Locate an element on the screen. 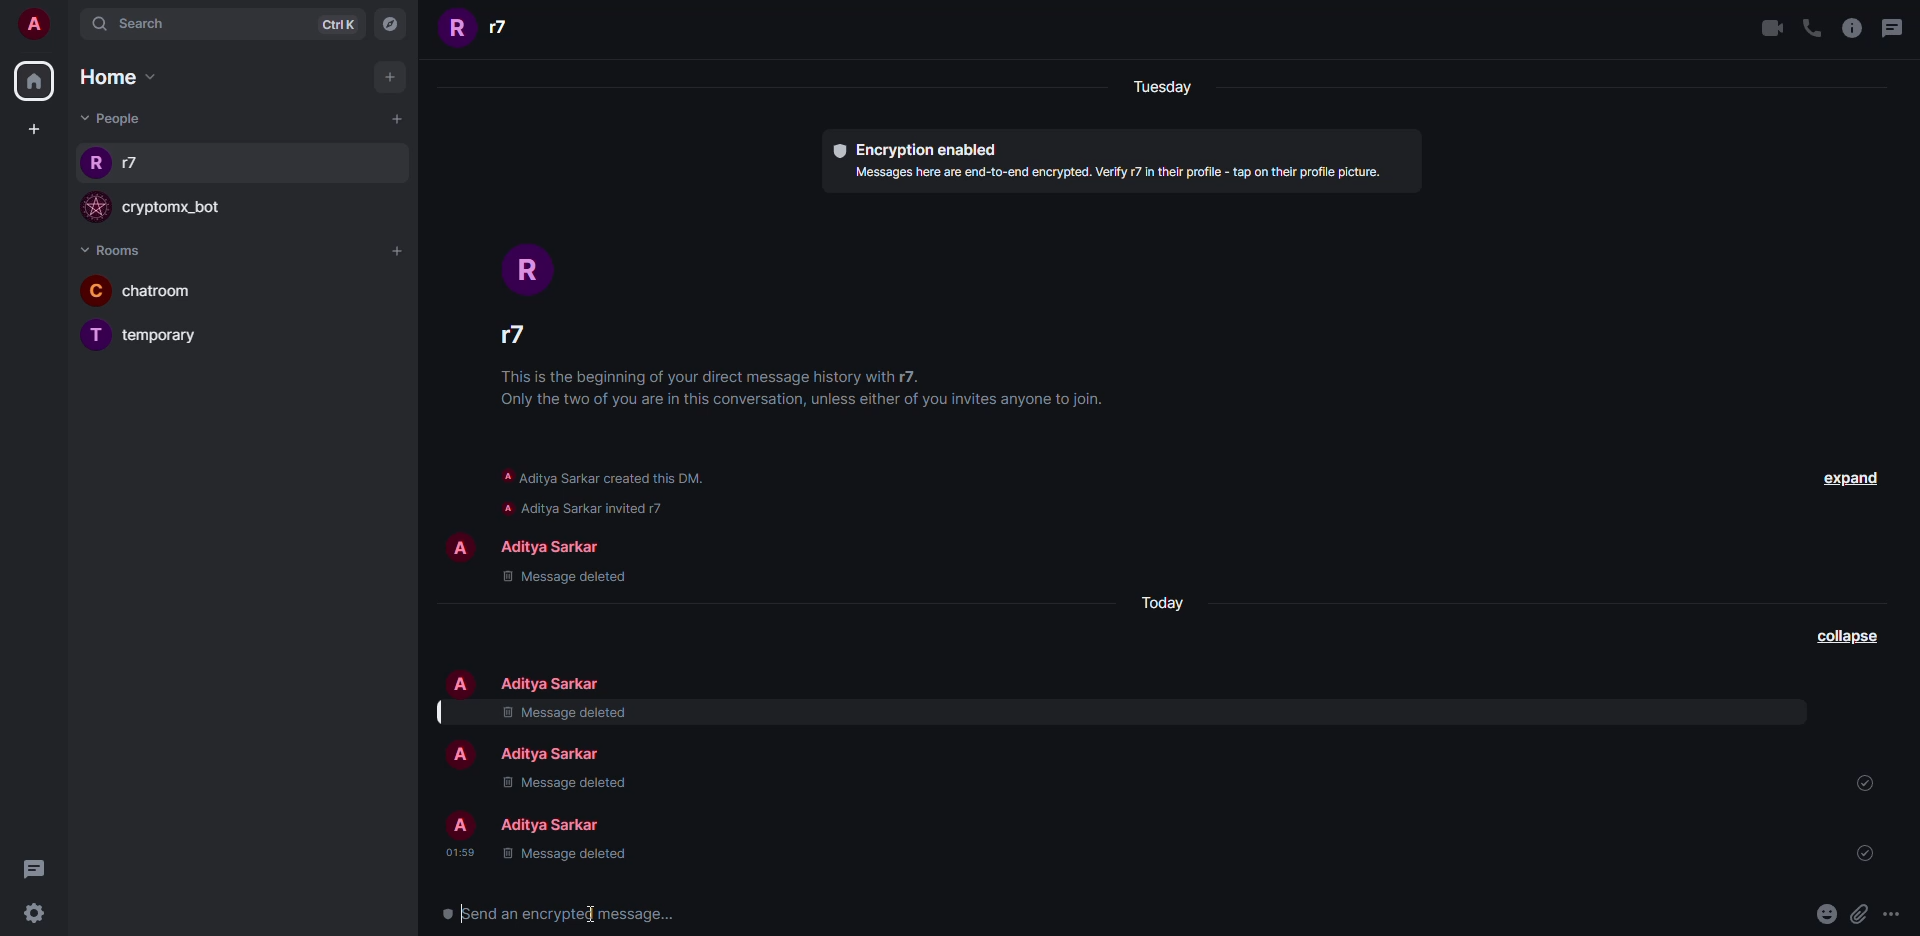 The height and width of the screenshot is (936, 1920). collapse is located at coordinates (1842, 636).